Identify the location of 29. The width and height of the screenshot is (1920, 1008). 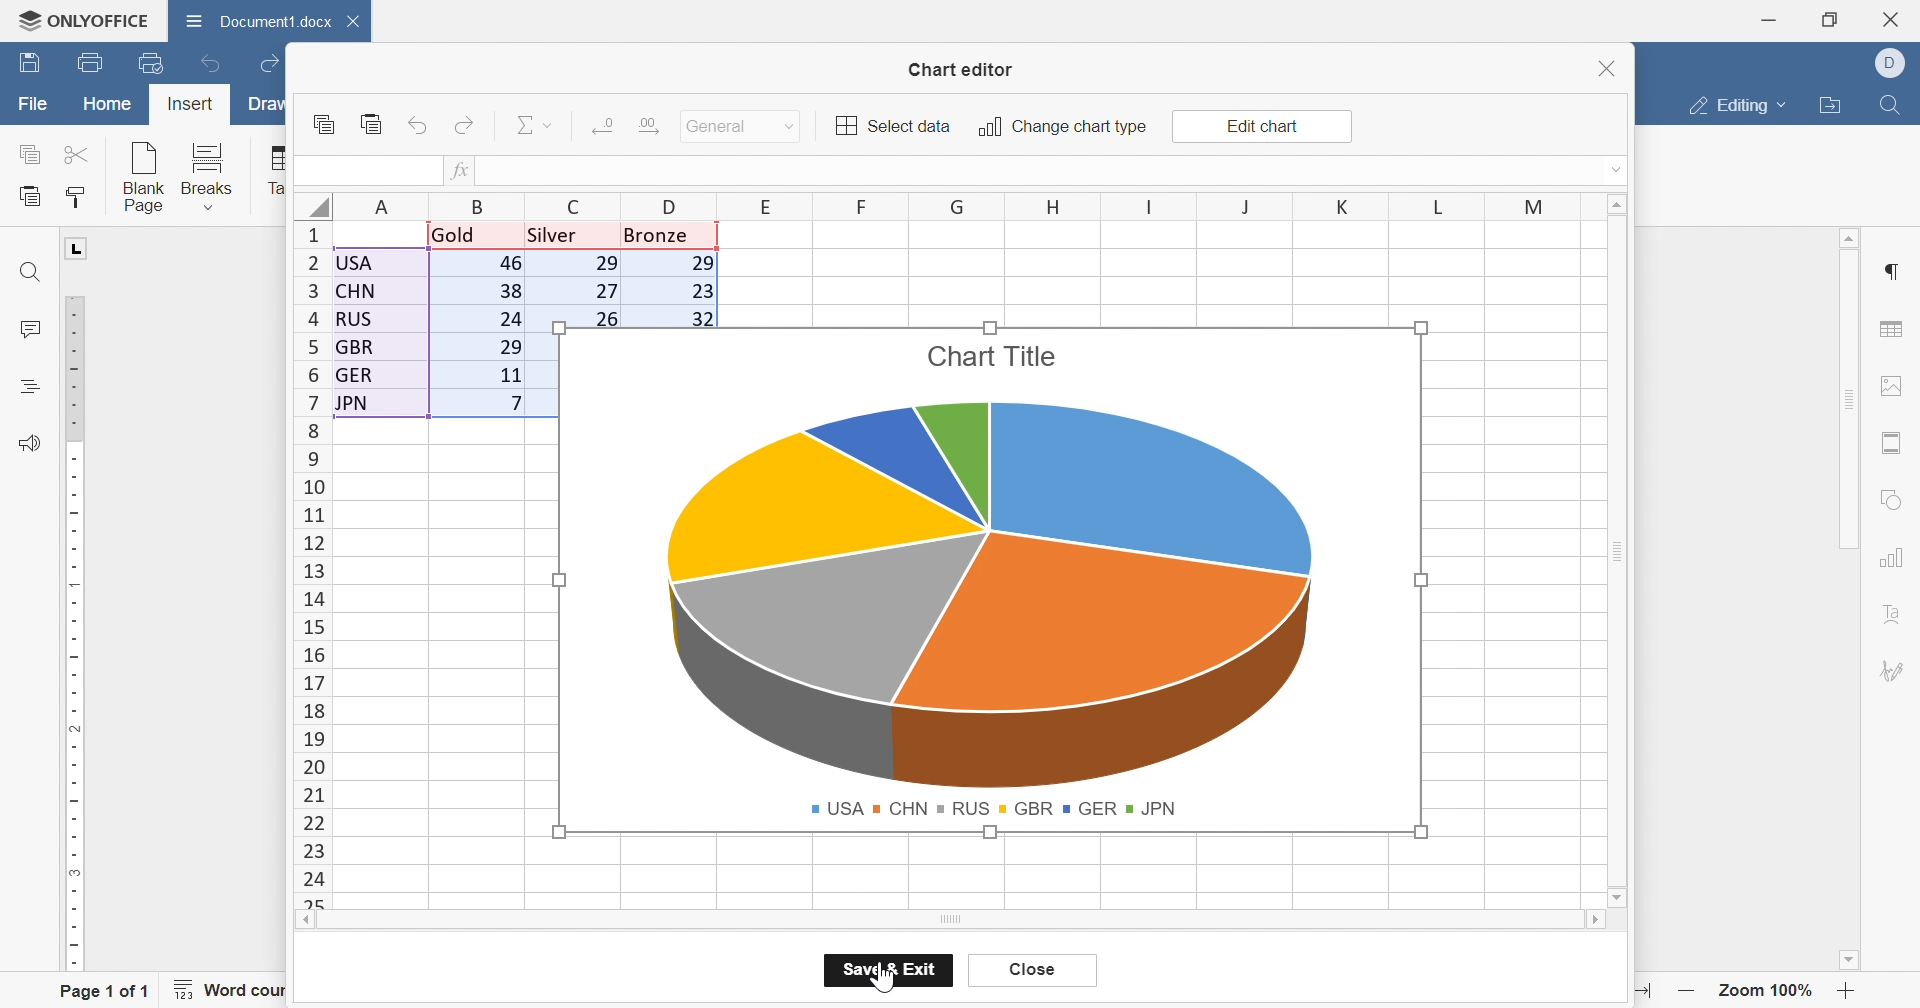
(699, 261).